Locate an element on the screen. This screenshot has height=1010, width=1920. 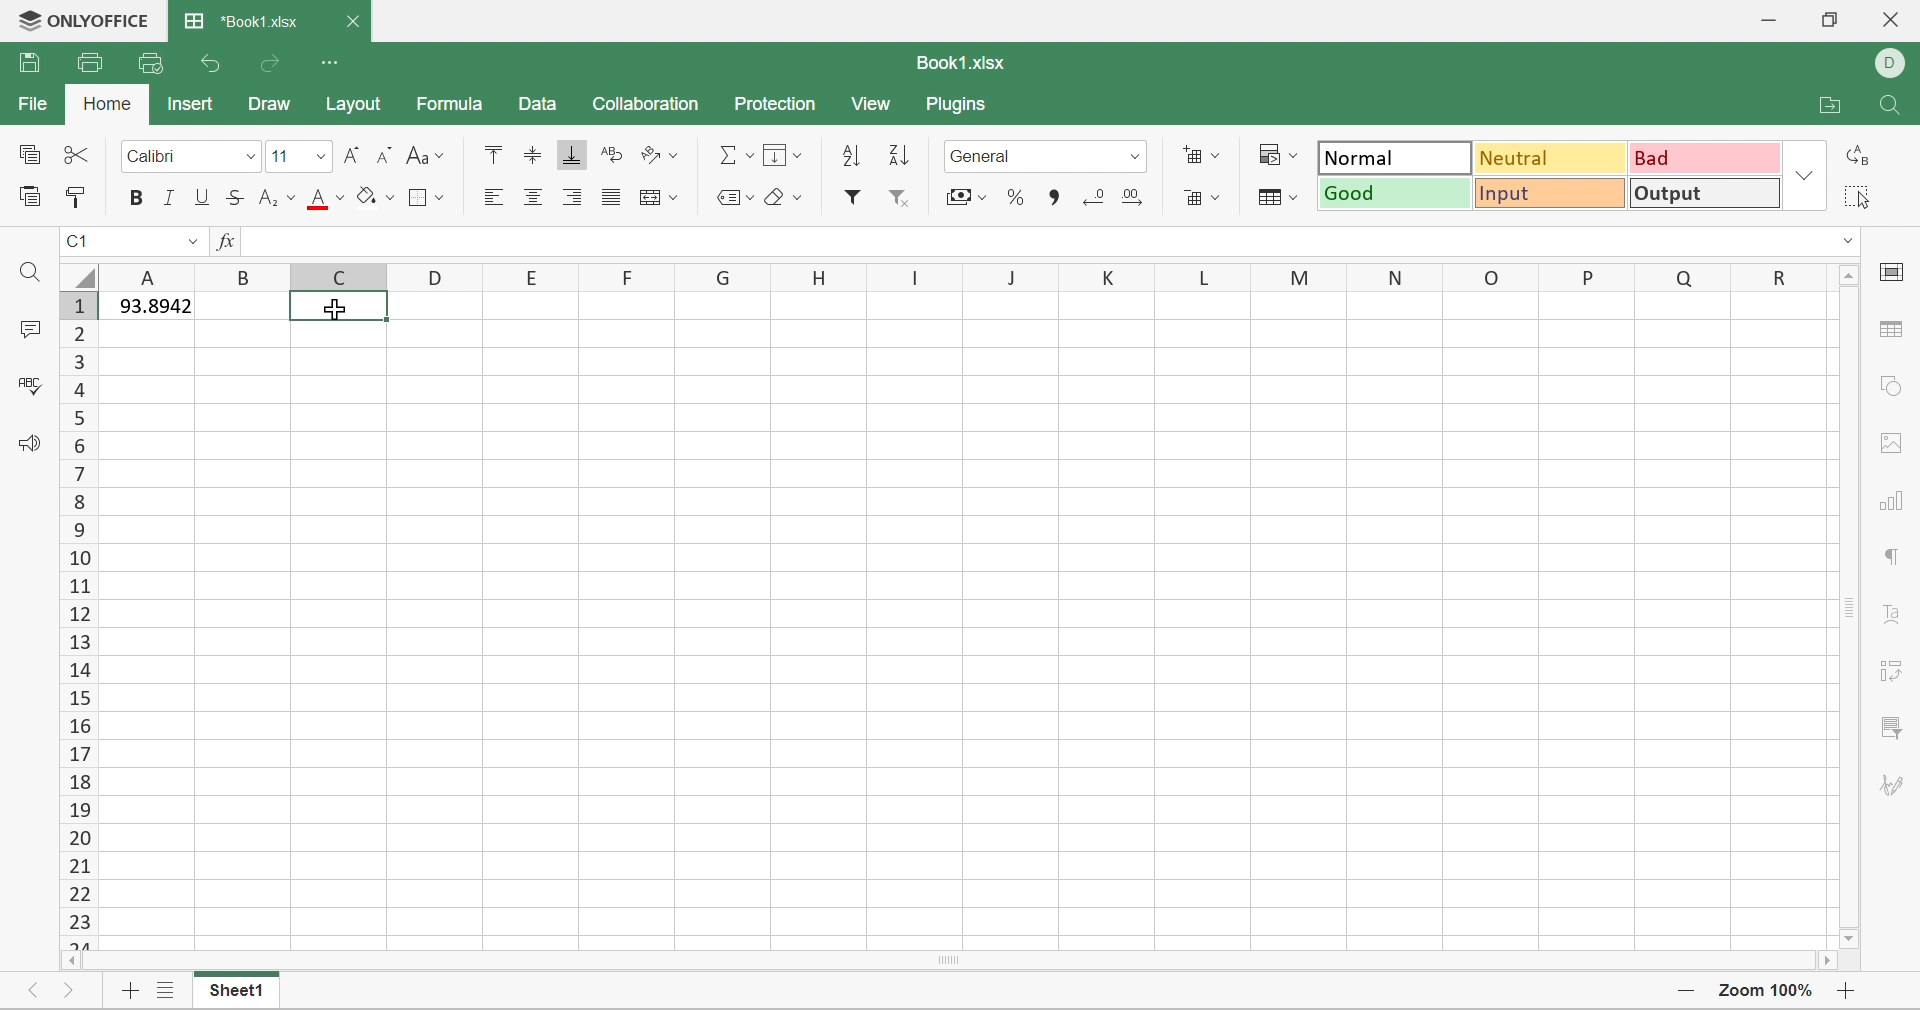
Insert is located at coordinates (190, 103).